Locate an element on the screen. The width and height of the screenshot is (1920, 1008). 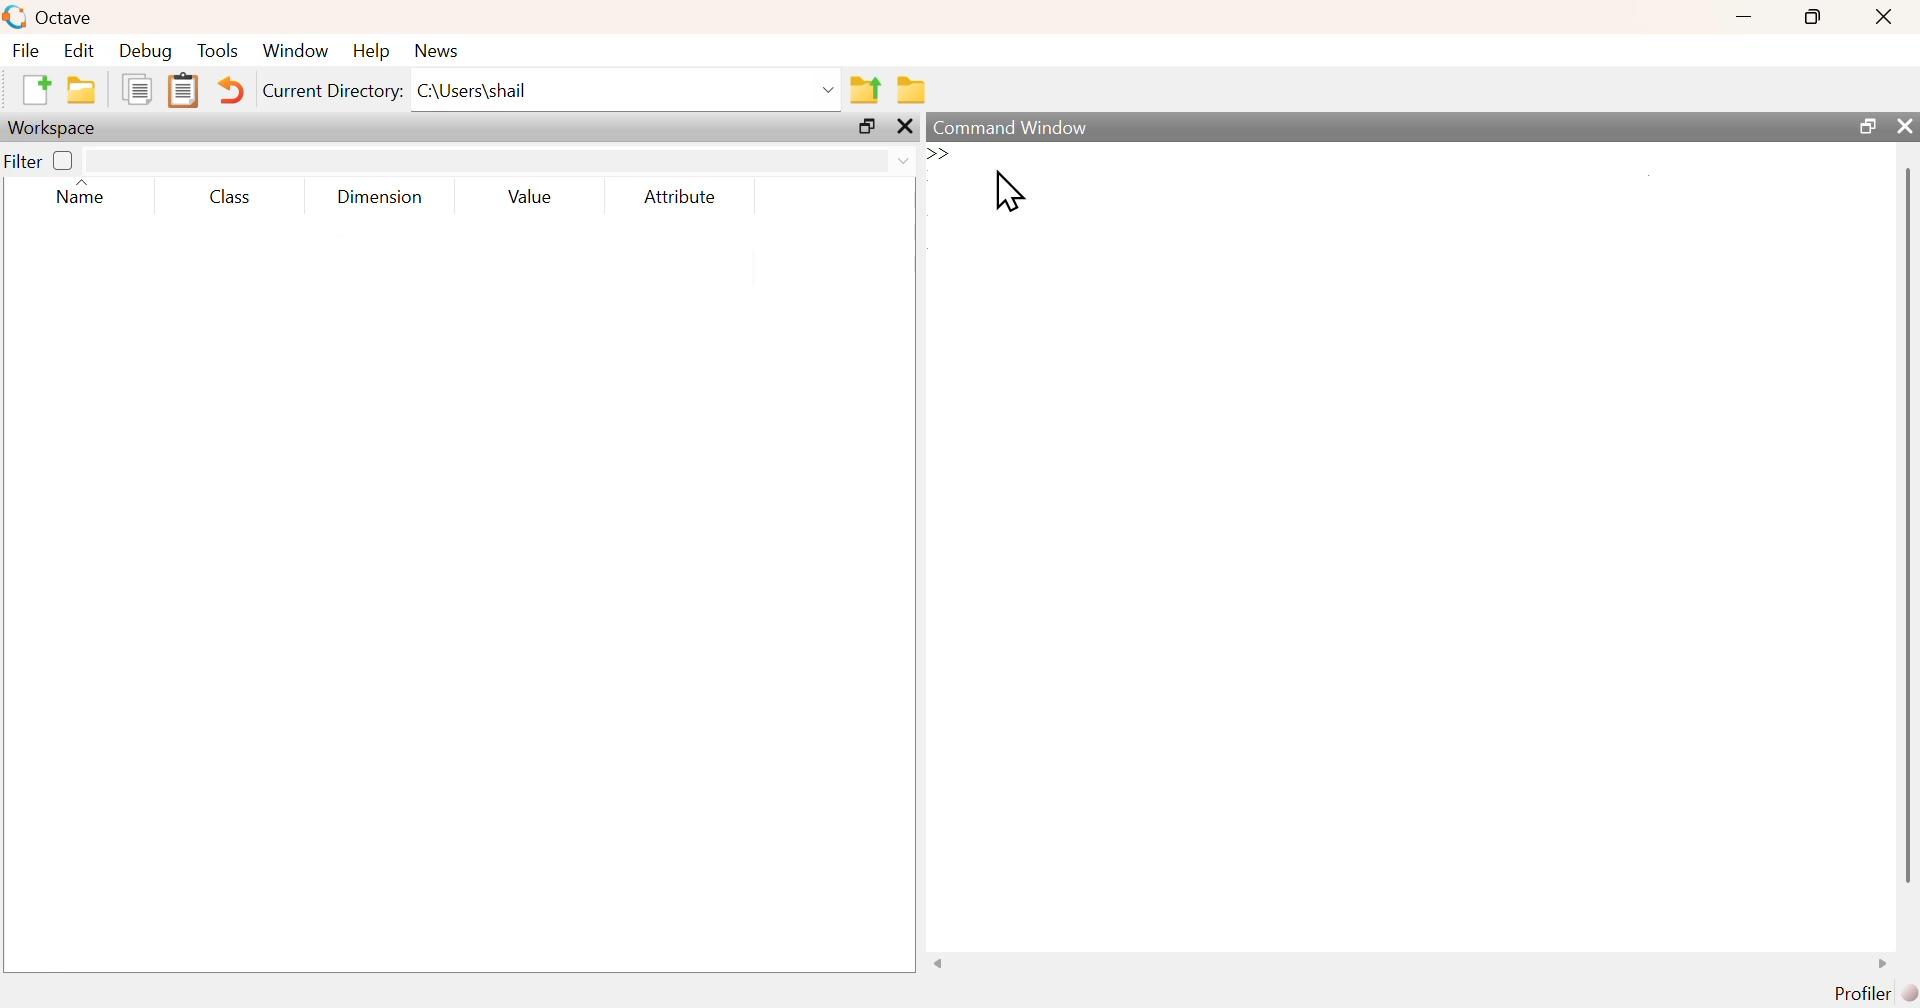
New file is located at coordinates (33, 90).